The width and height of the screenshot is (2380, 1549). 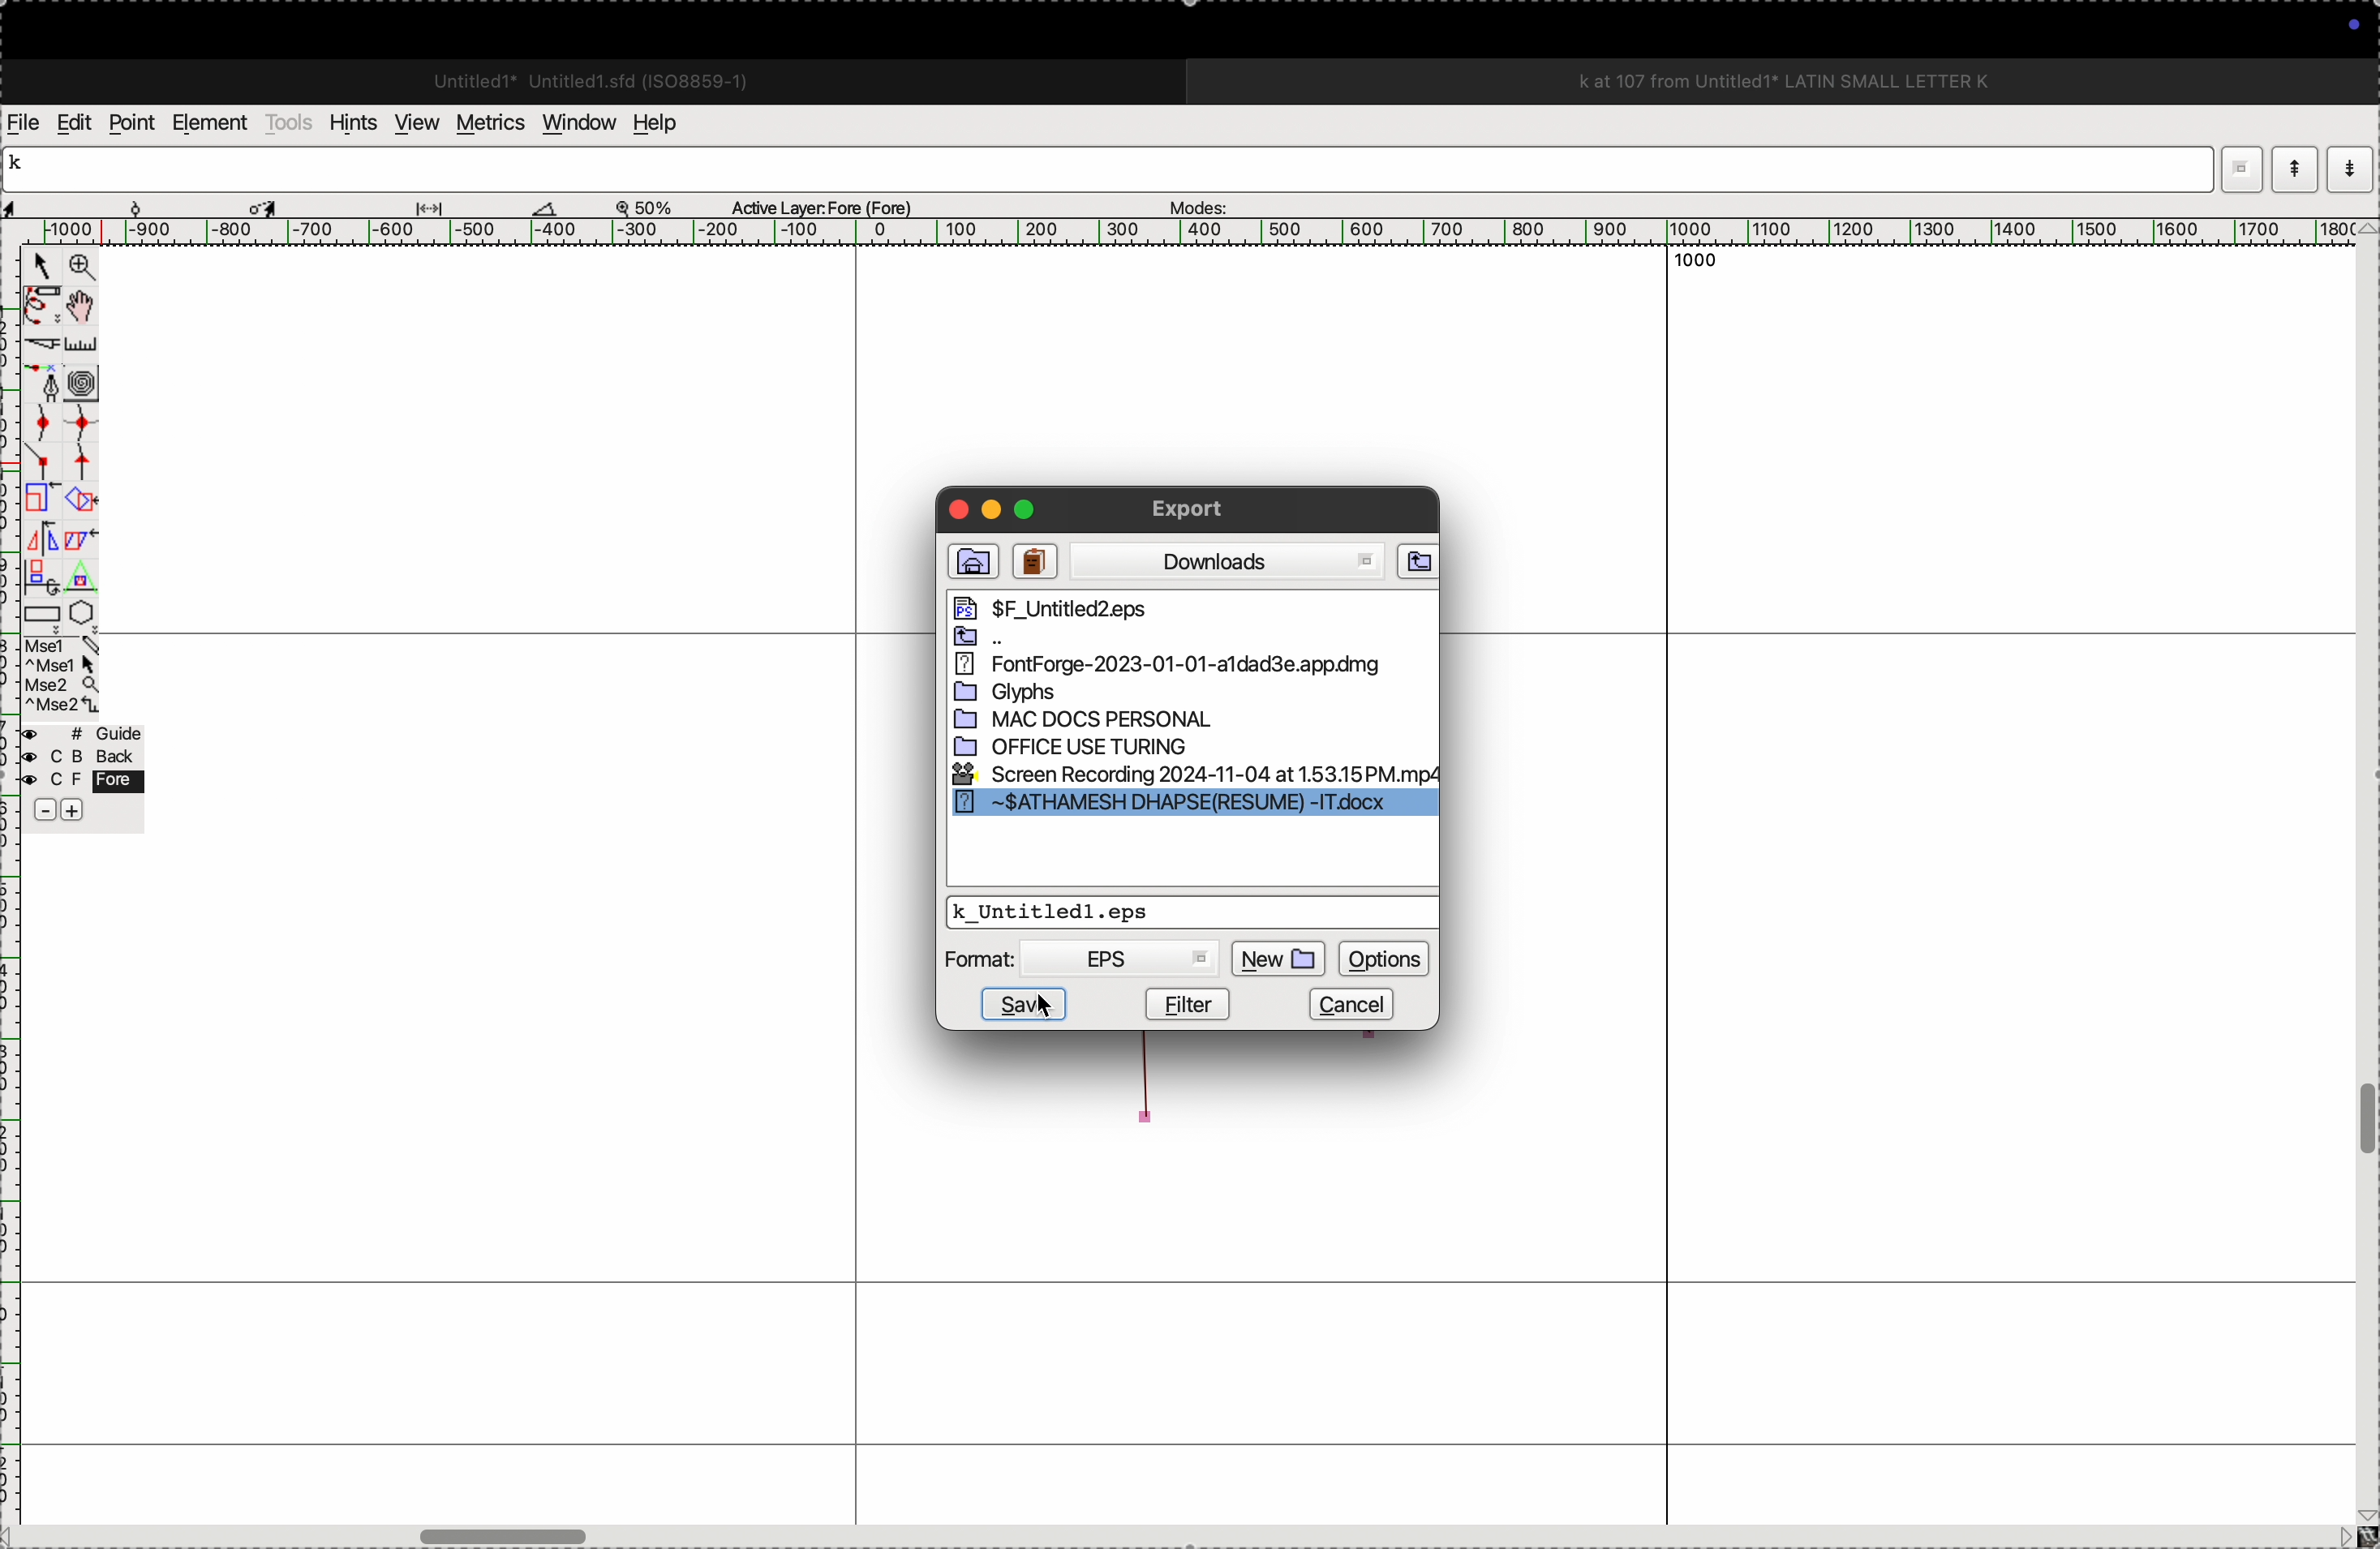 What do you see at coordinates (2365, 1120) in the screenshot?
I see `toggle` at bounding box center [2365, 1120].